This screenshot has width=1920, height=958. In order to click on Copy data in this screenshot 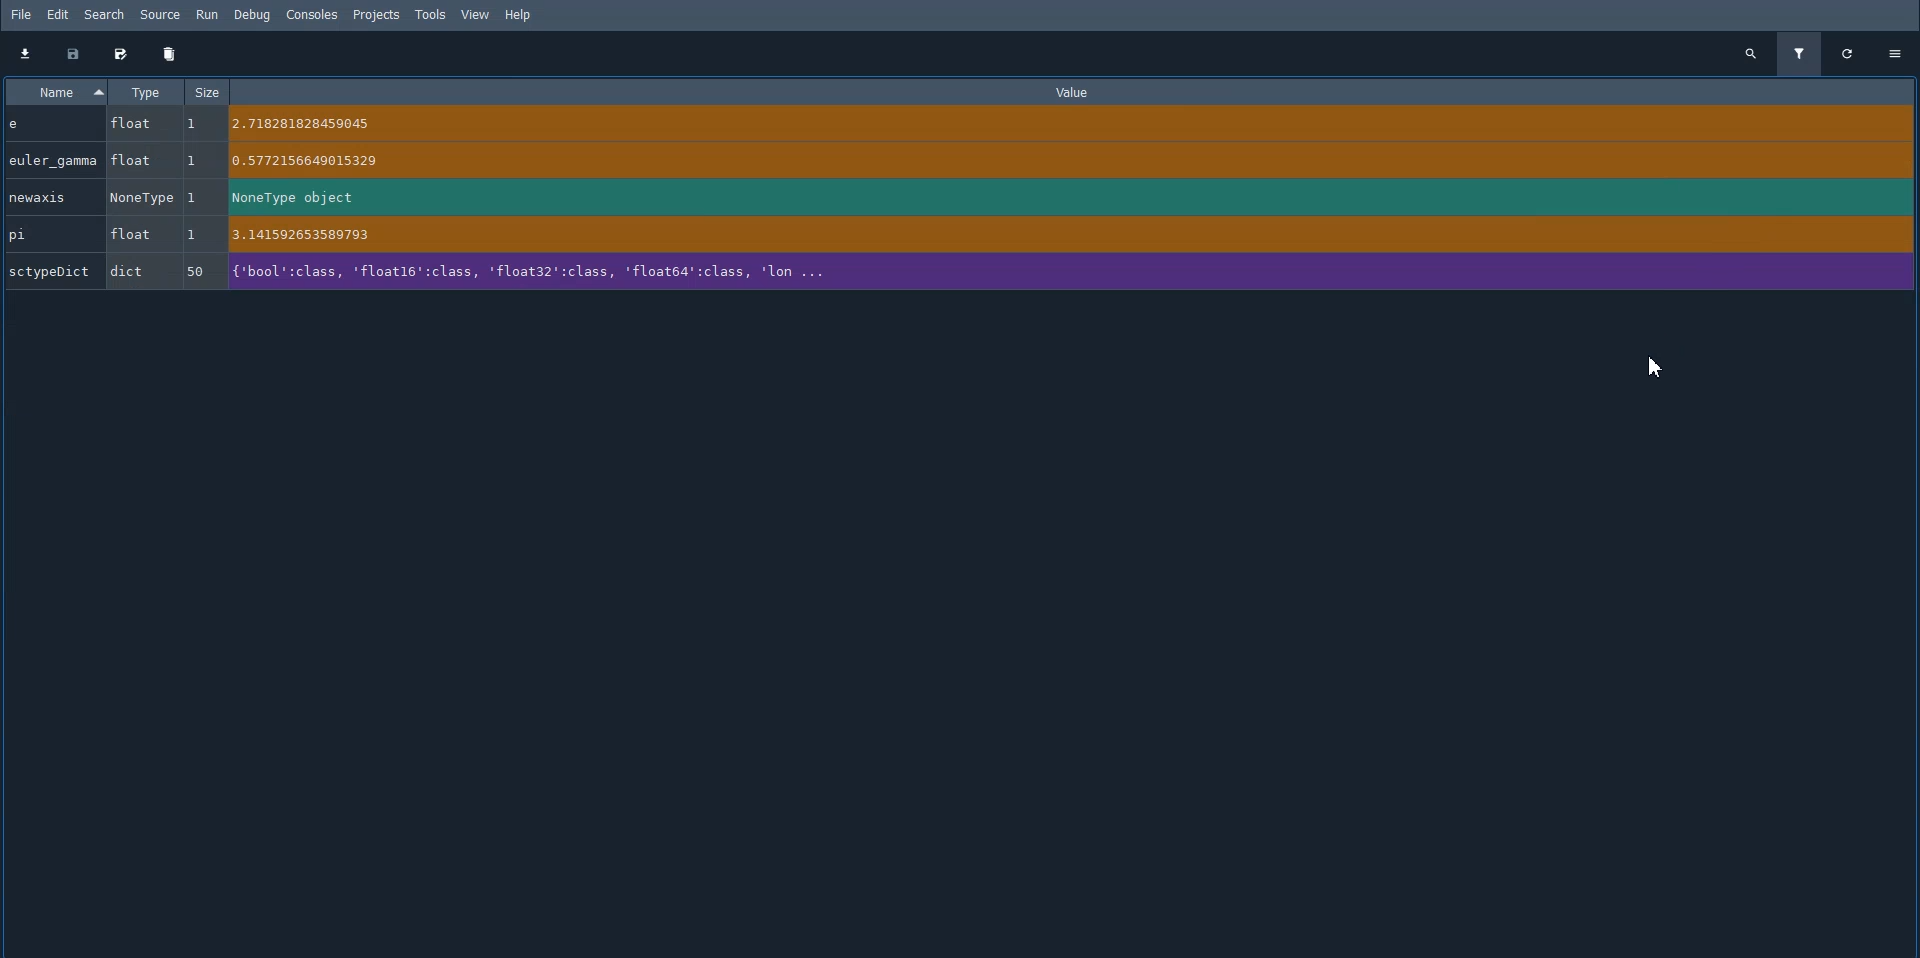, I will do `click(72, 54)`.